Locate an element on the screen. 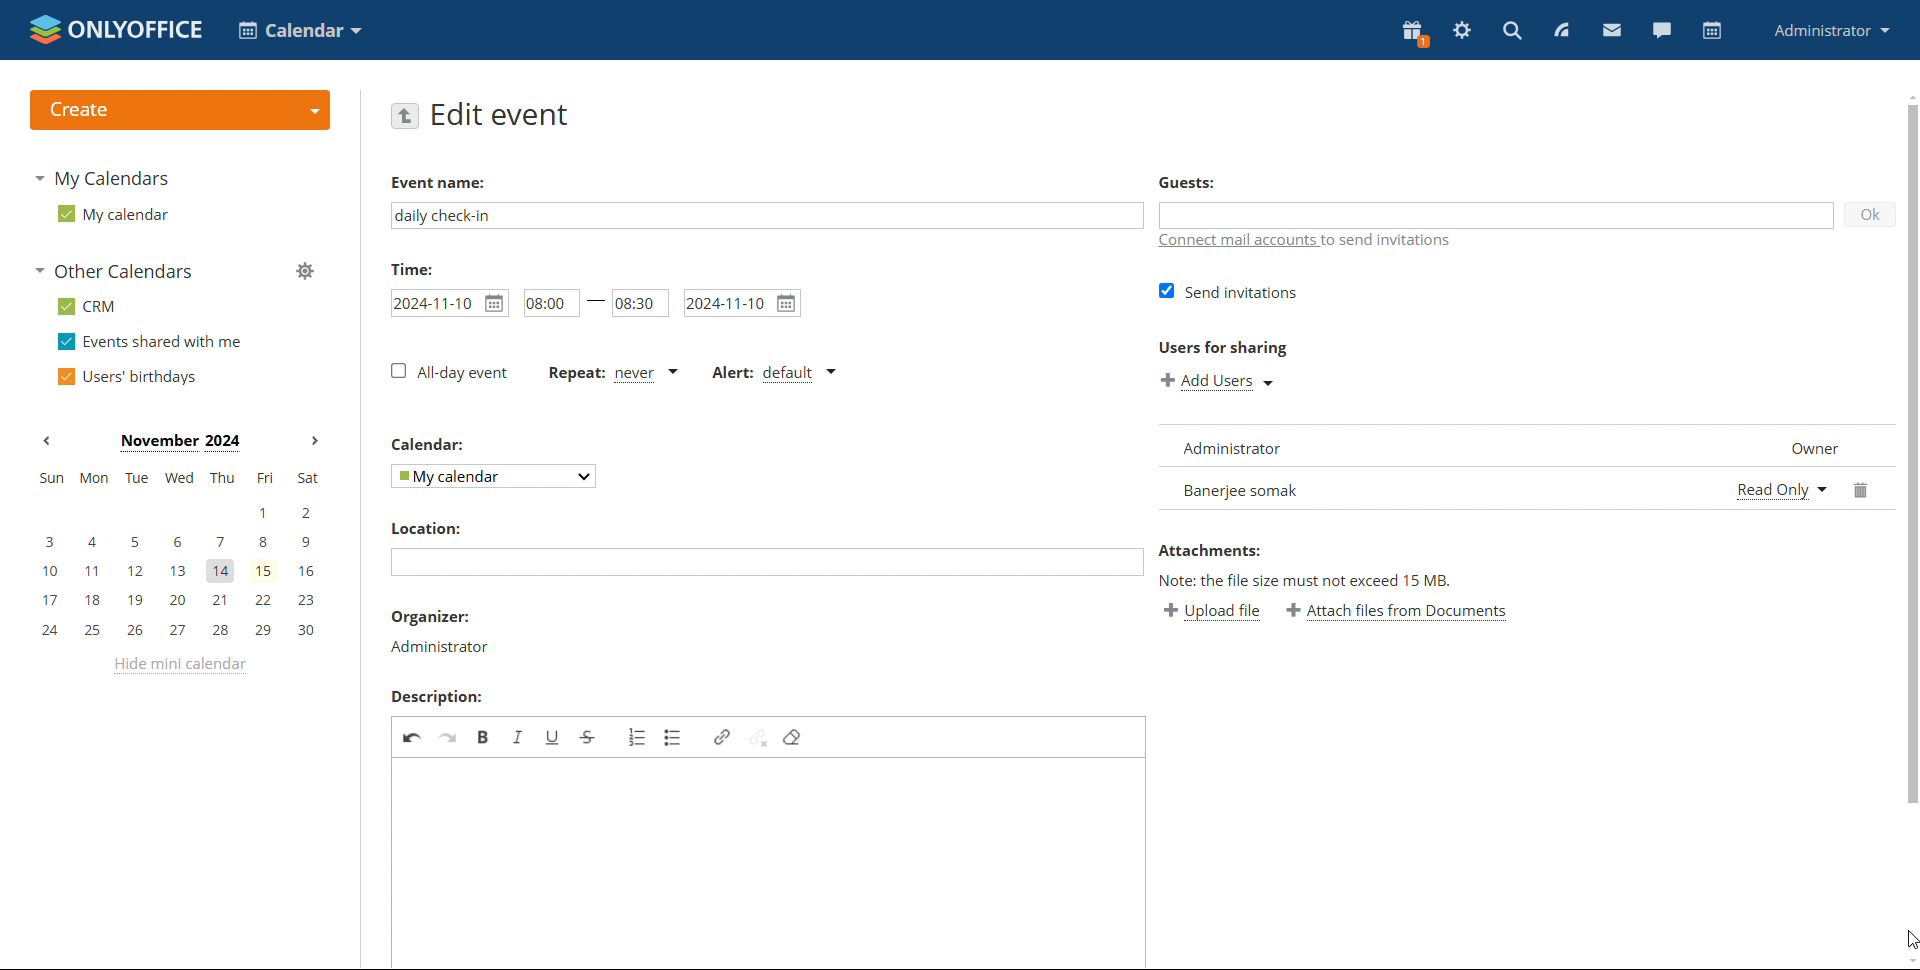 The height and width of the screenshot is (970, 1920). go back is located at coordinates (405, 115).